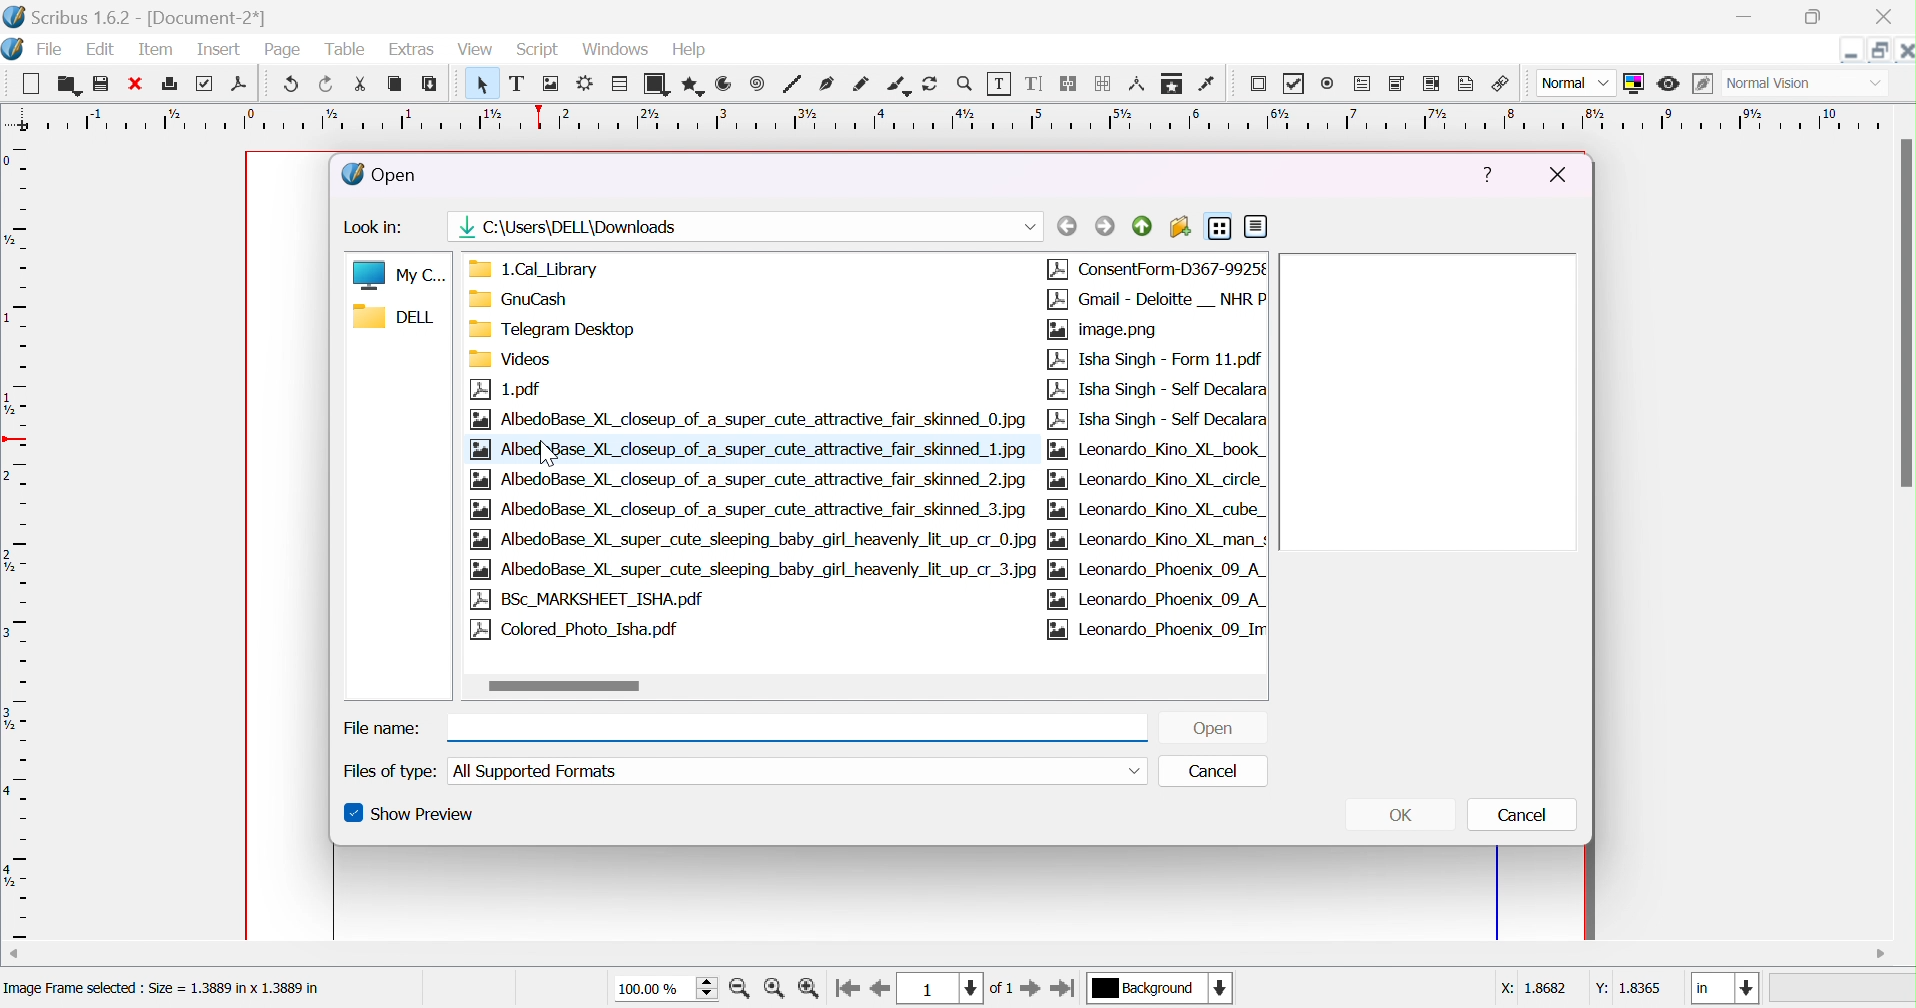 This screenshot has height=1008, width=1916. I want to click on insert, so click(222, 50).